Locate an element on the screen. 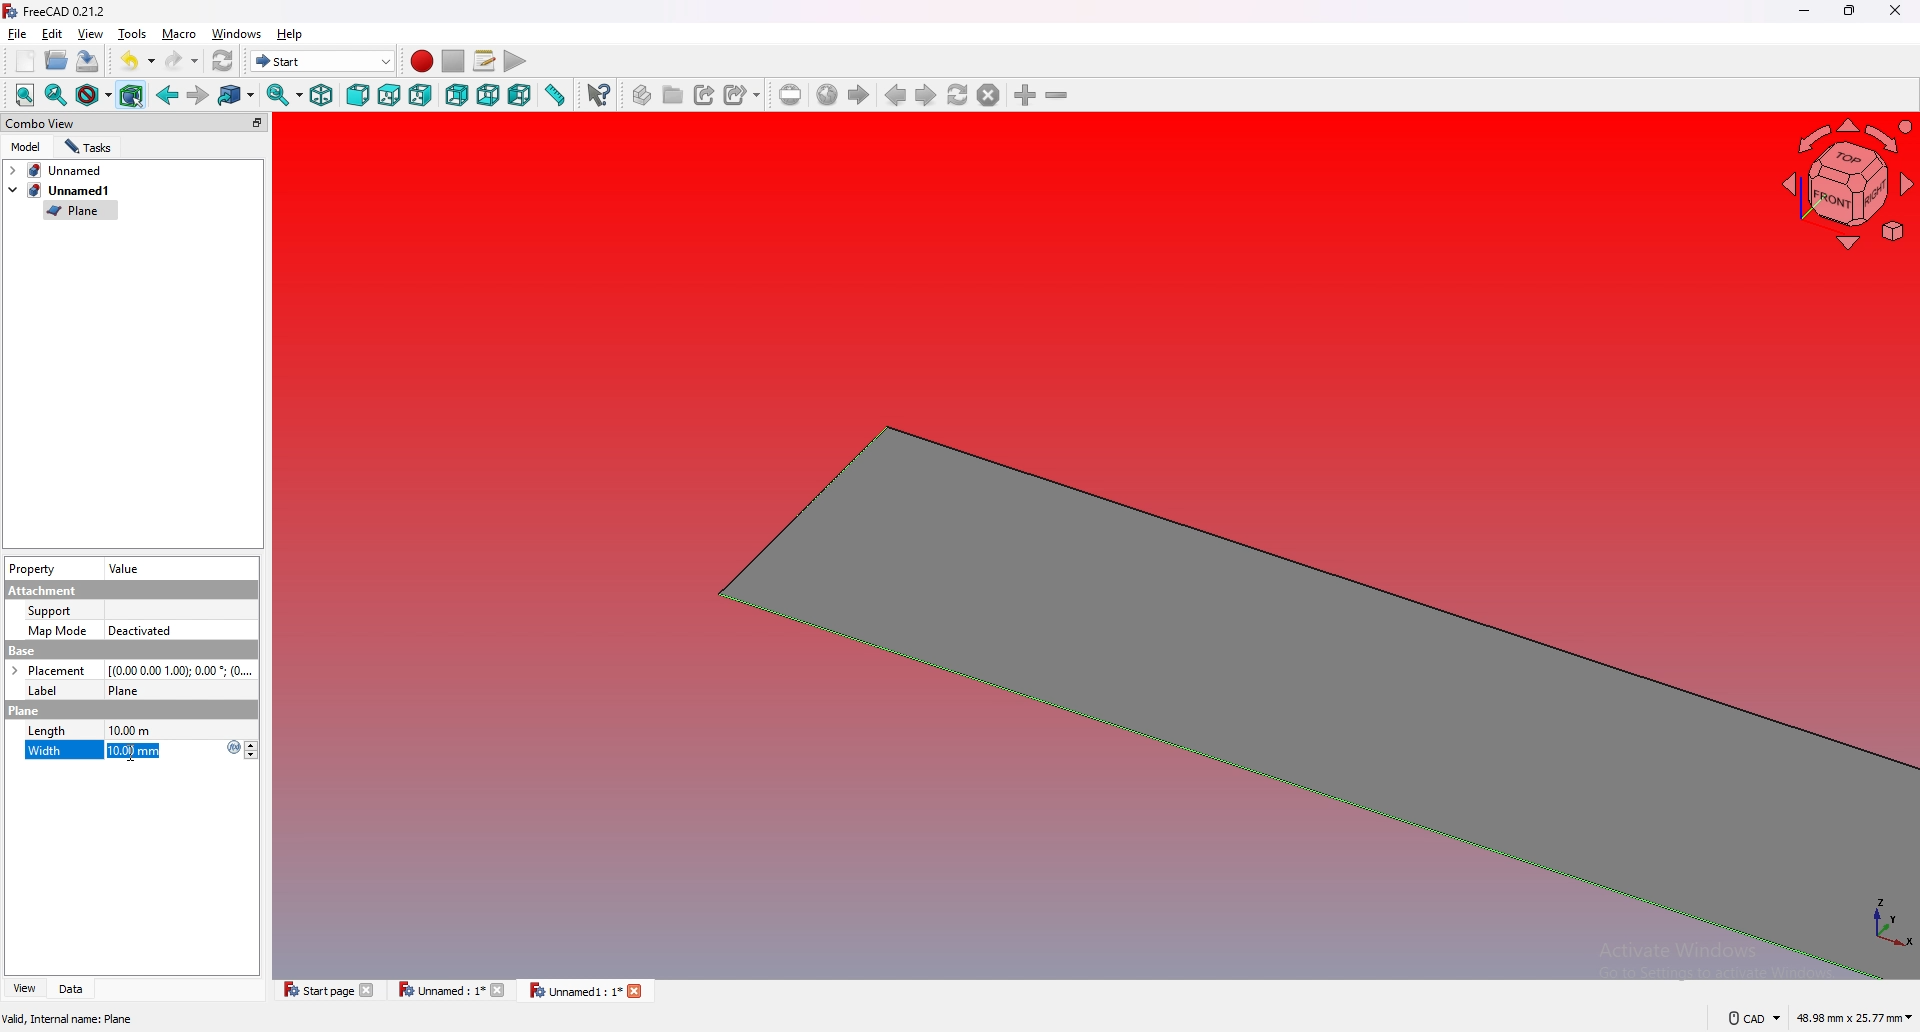  windows is located at coordinates (237, 33).